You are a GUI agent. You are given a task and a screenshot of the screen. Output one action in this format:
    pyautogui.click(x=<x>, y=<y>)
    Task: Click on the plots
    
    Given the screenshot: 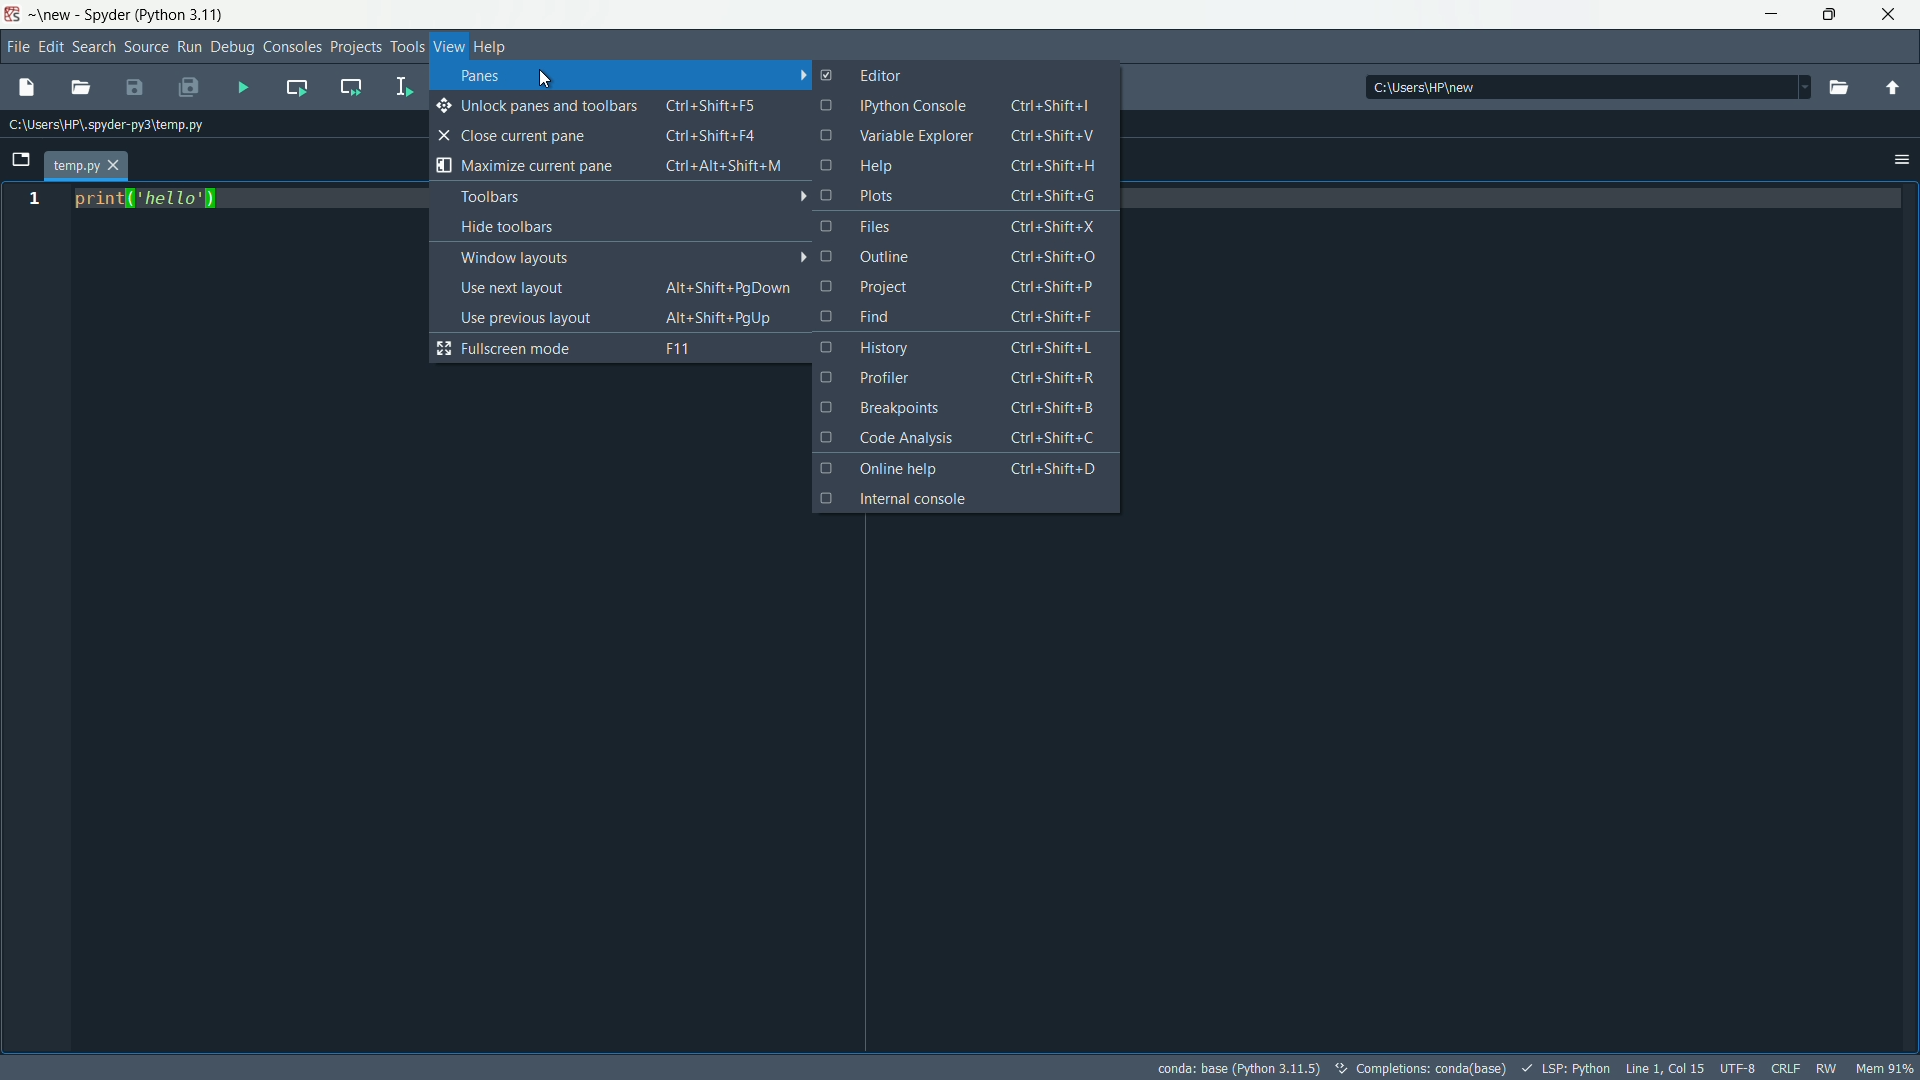 What is the action you would take?
    pyautogui.click(x=963, y=195)
    